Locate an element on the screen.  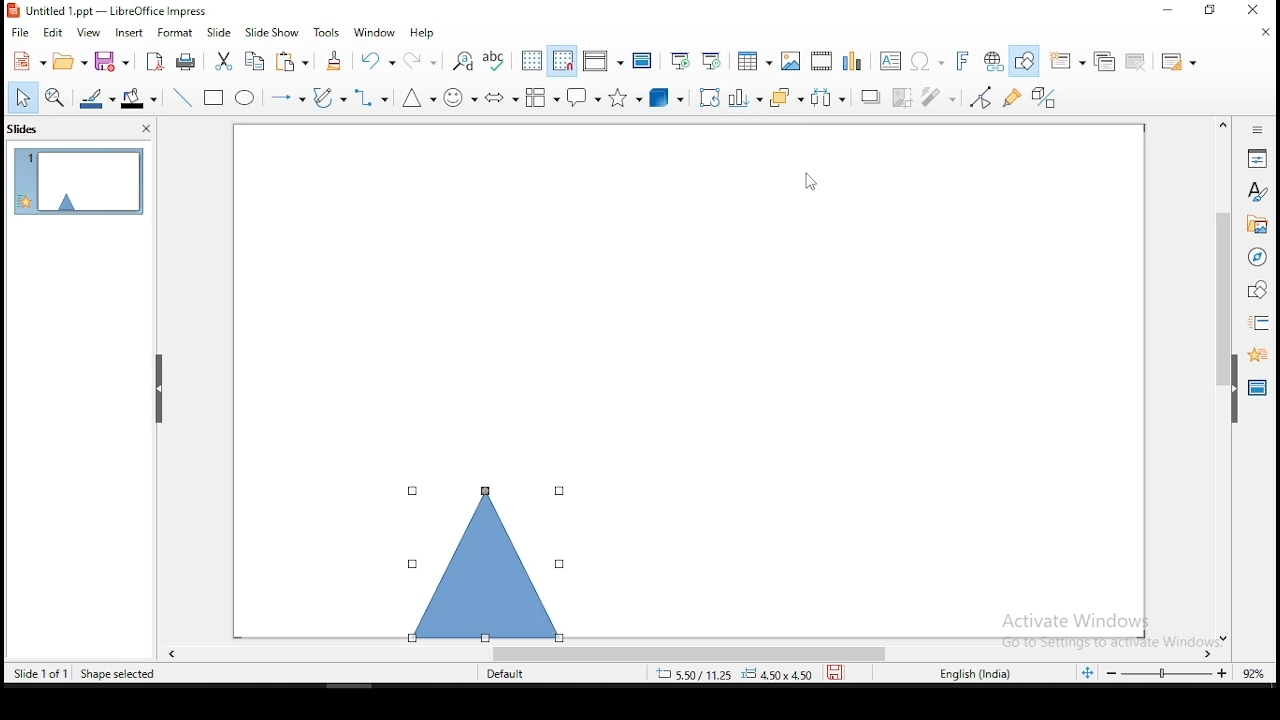
insert is located at coordinates (131, 32).